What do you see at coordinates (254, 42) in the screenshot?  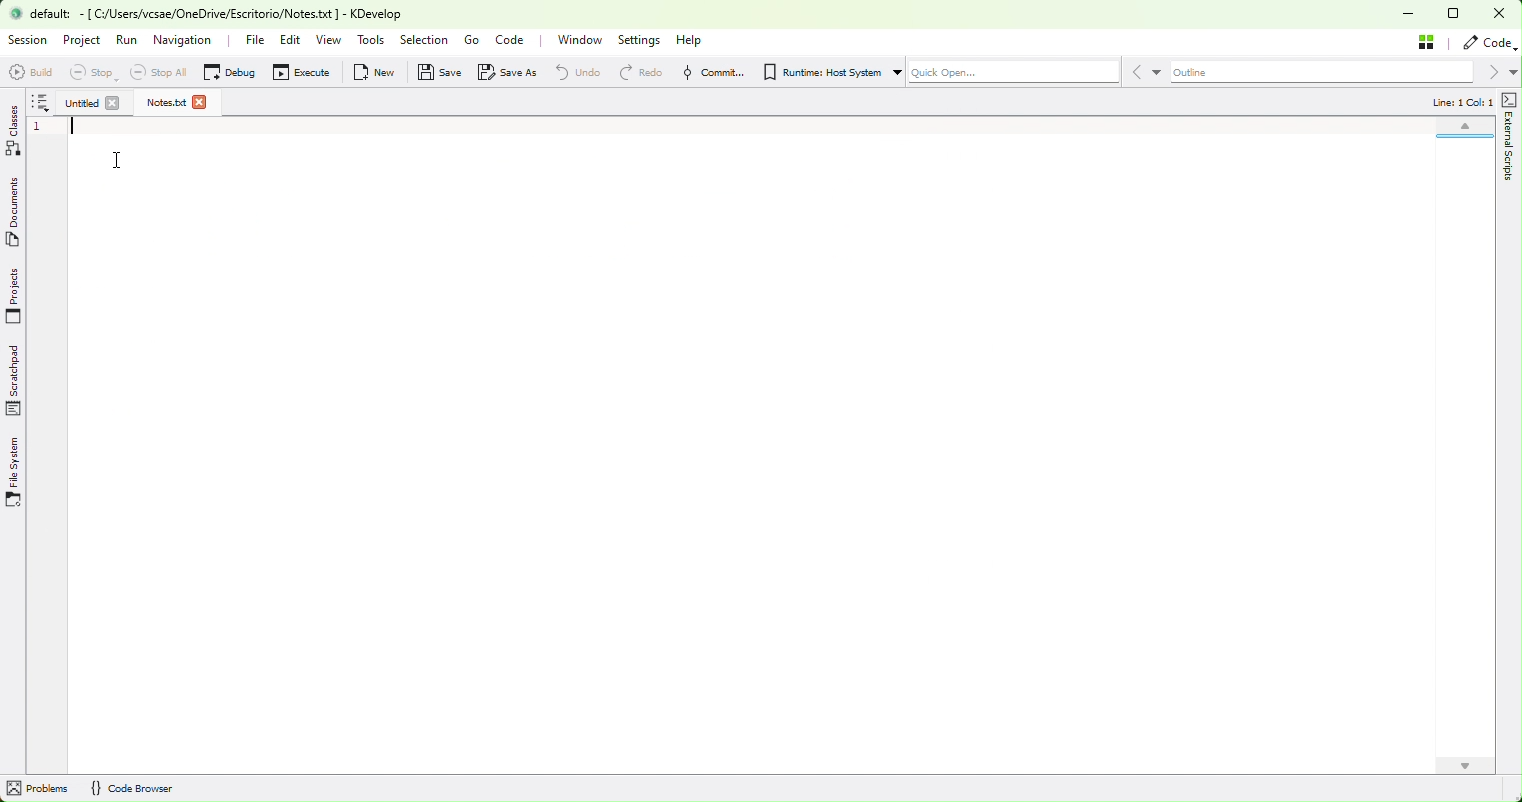 I see `file` at bounding box center [254, 42].